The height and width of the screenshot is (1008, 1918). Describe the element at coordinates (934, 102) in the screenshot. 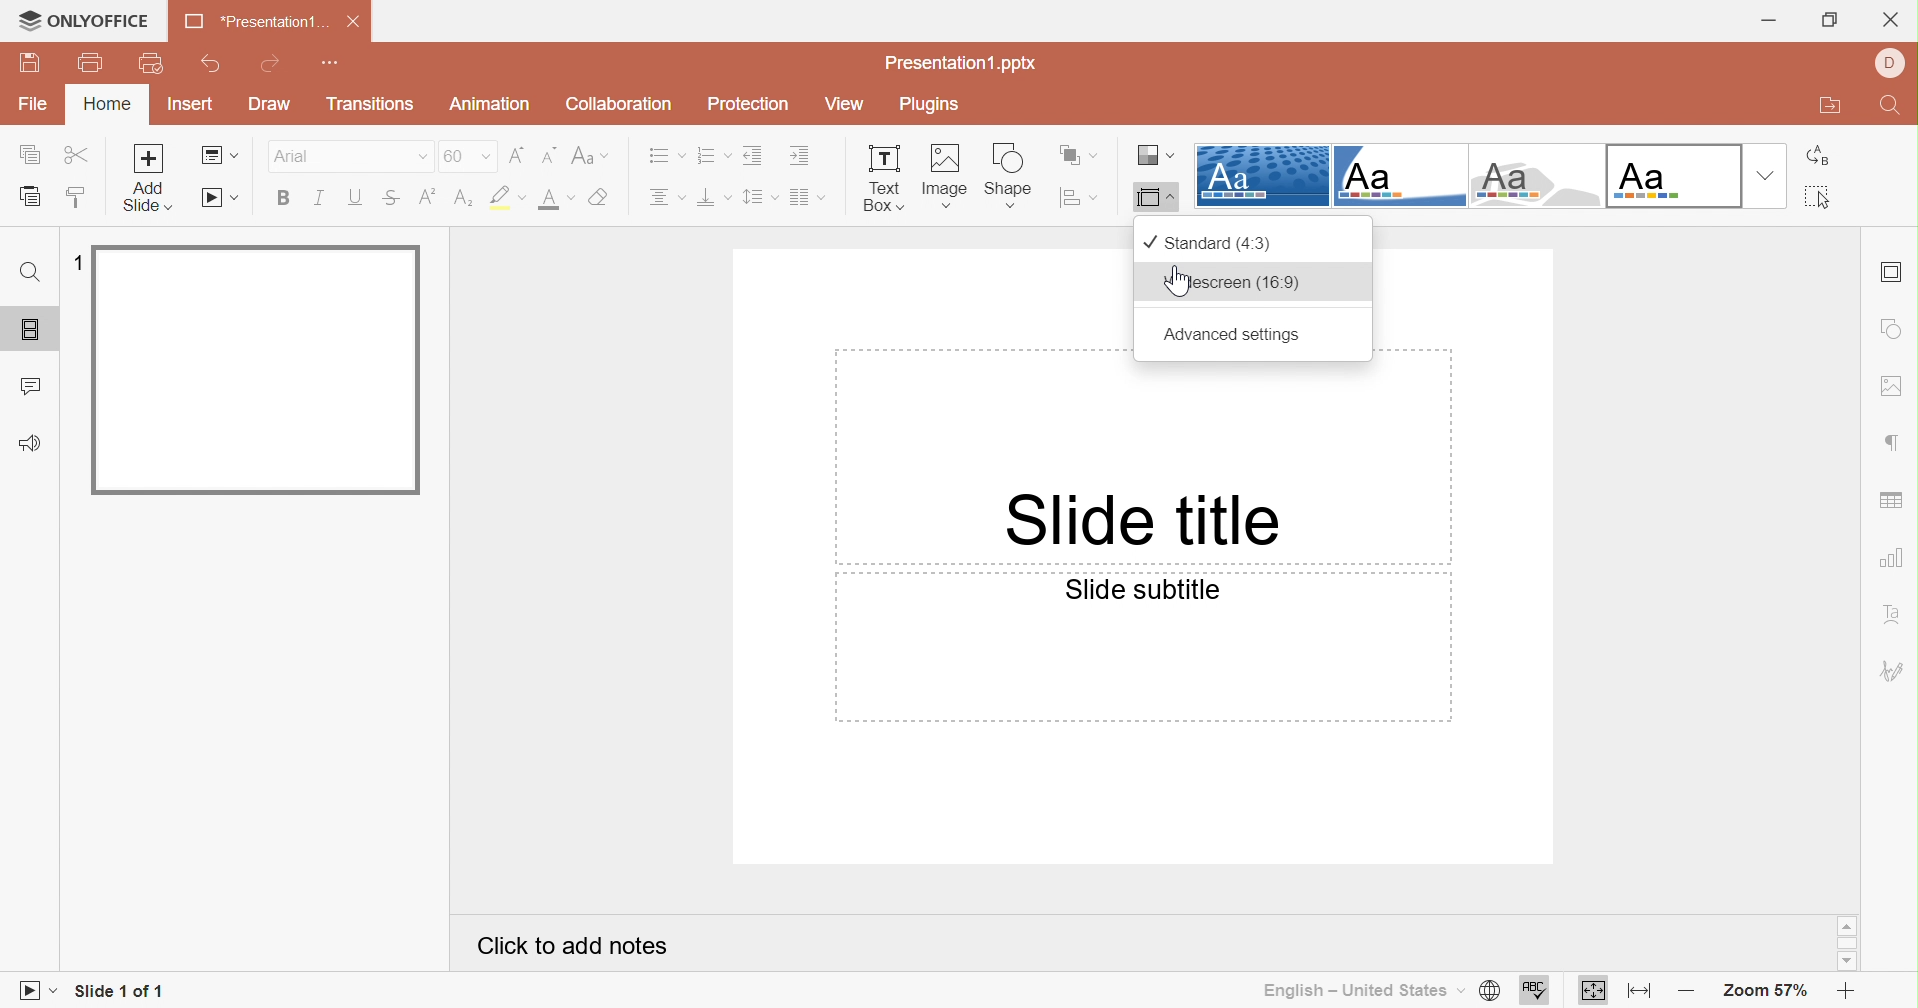

I see `Plugins` at that location.